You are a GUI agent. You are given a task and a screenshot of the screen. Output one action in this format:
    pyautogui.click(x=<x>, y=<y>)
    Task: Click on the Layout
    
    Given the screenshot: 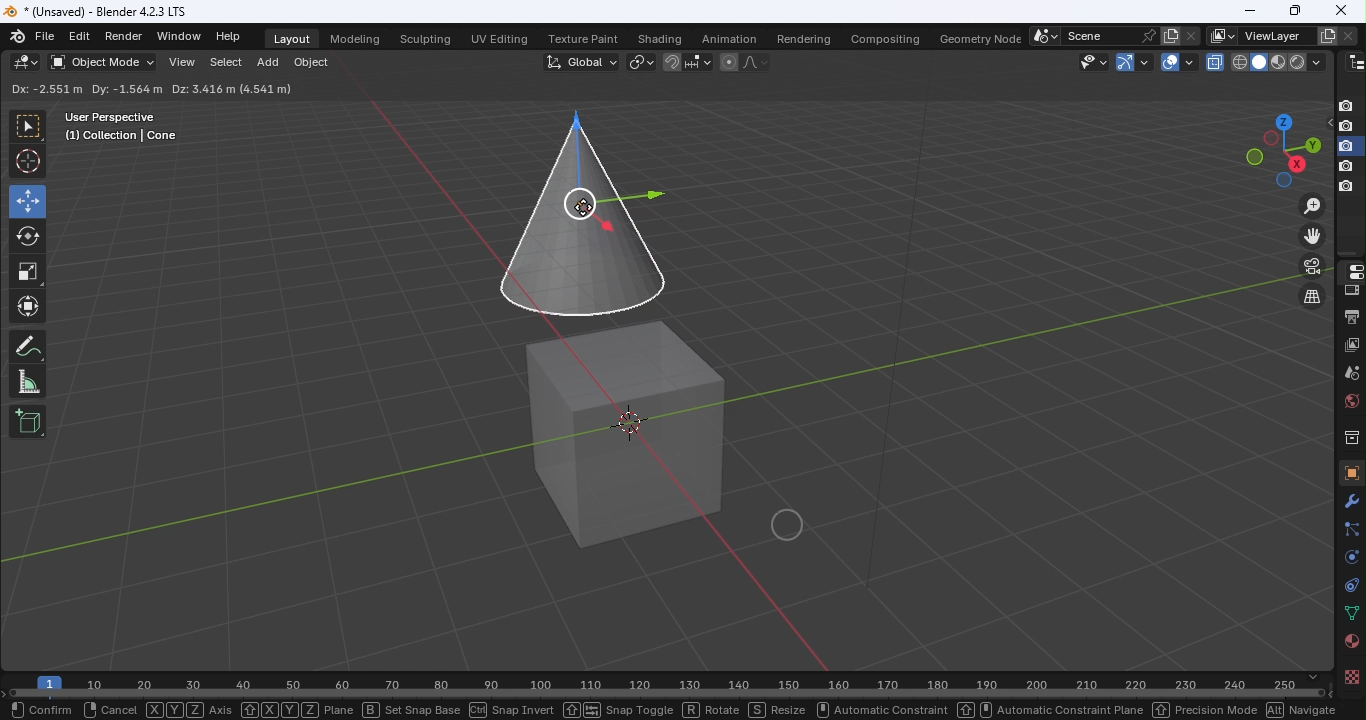 What is the action you would take?
    pyautogui.click(x=293, y=39)
    